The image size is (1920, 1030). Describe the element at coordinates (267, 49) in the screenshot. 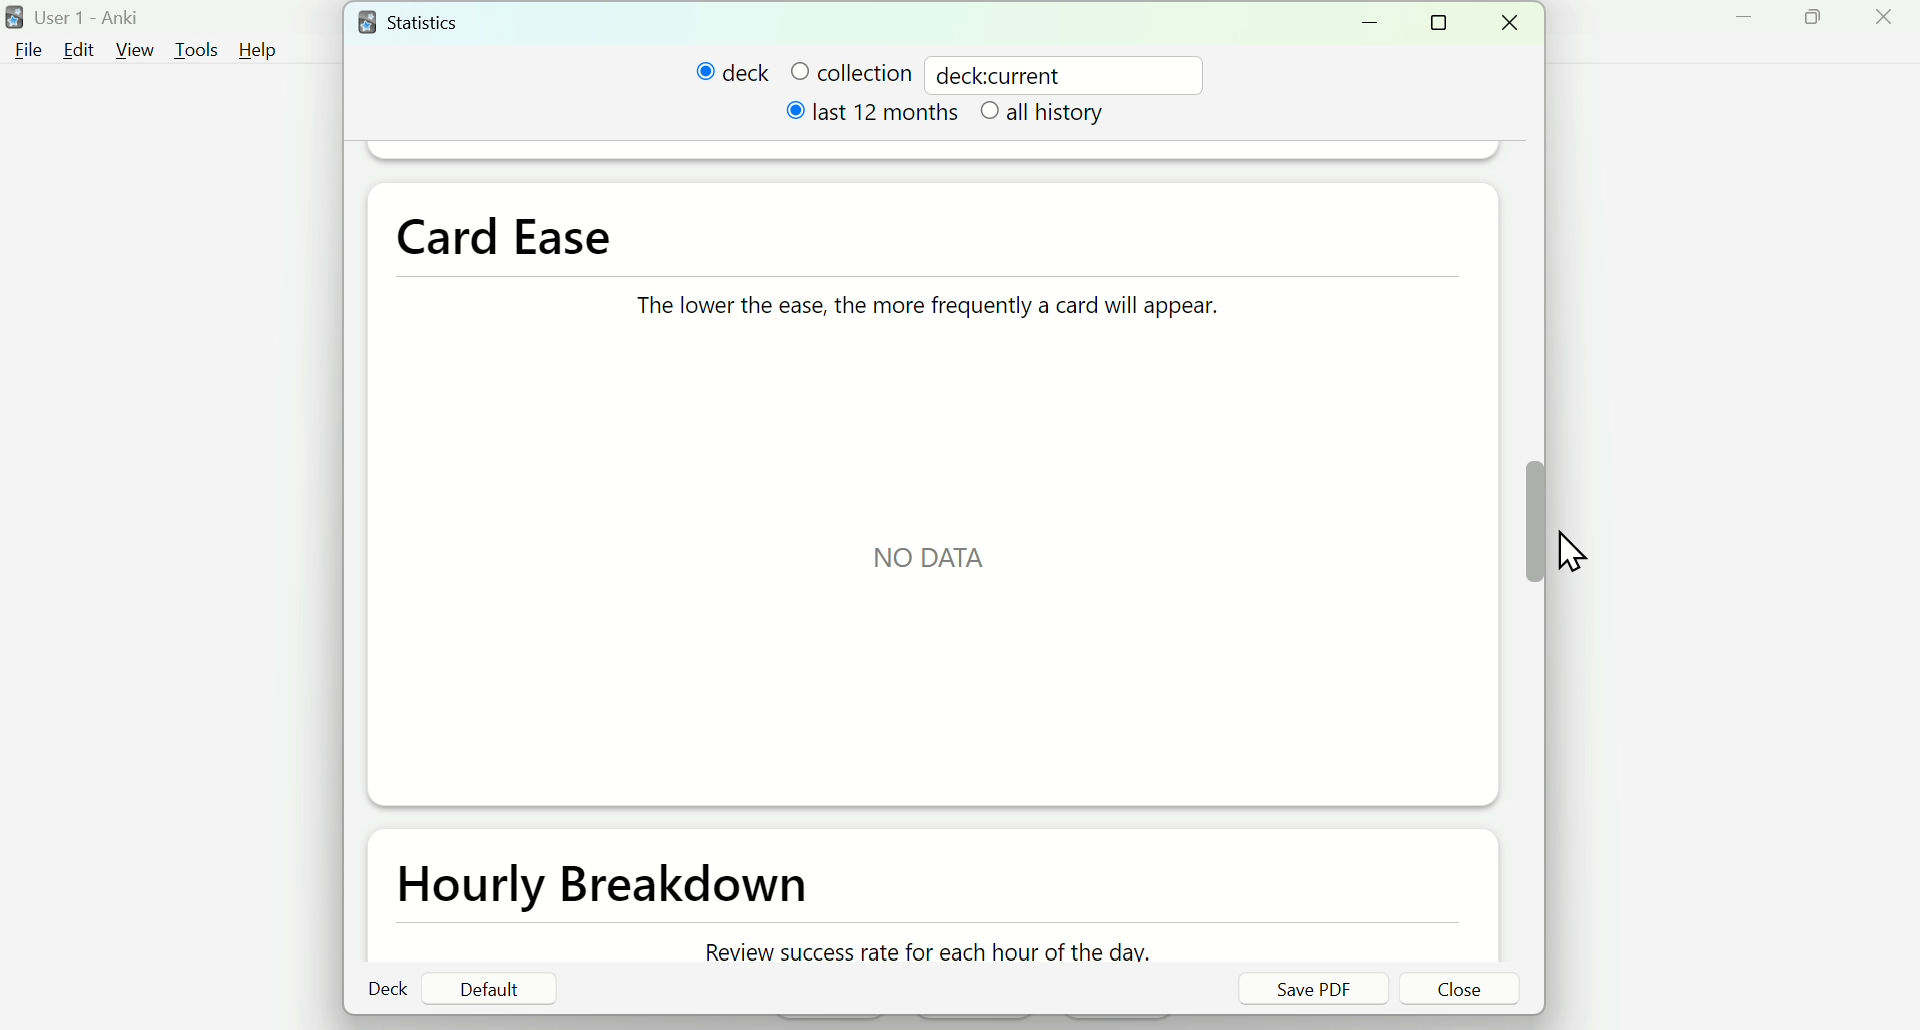

I see `Help` at that location.